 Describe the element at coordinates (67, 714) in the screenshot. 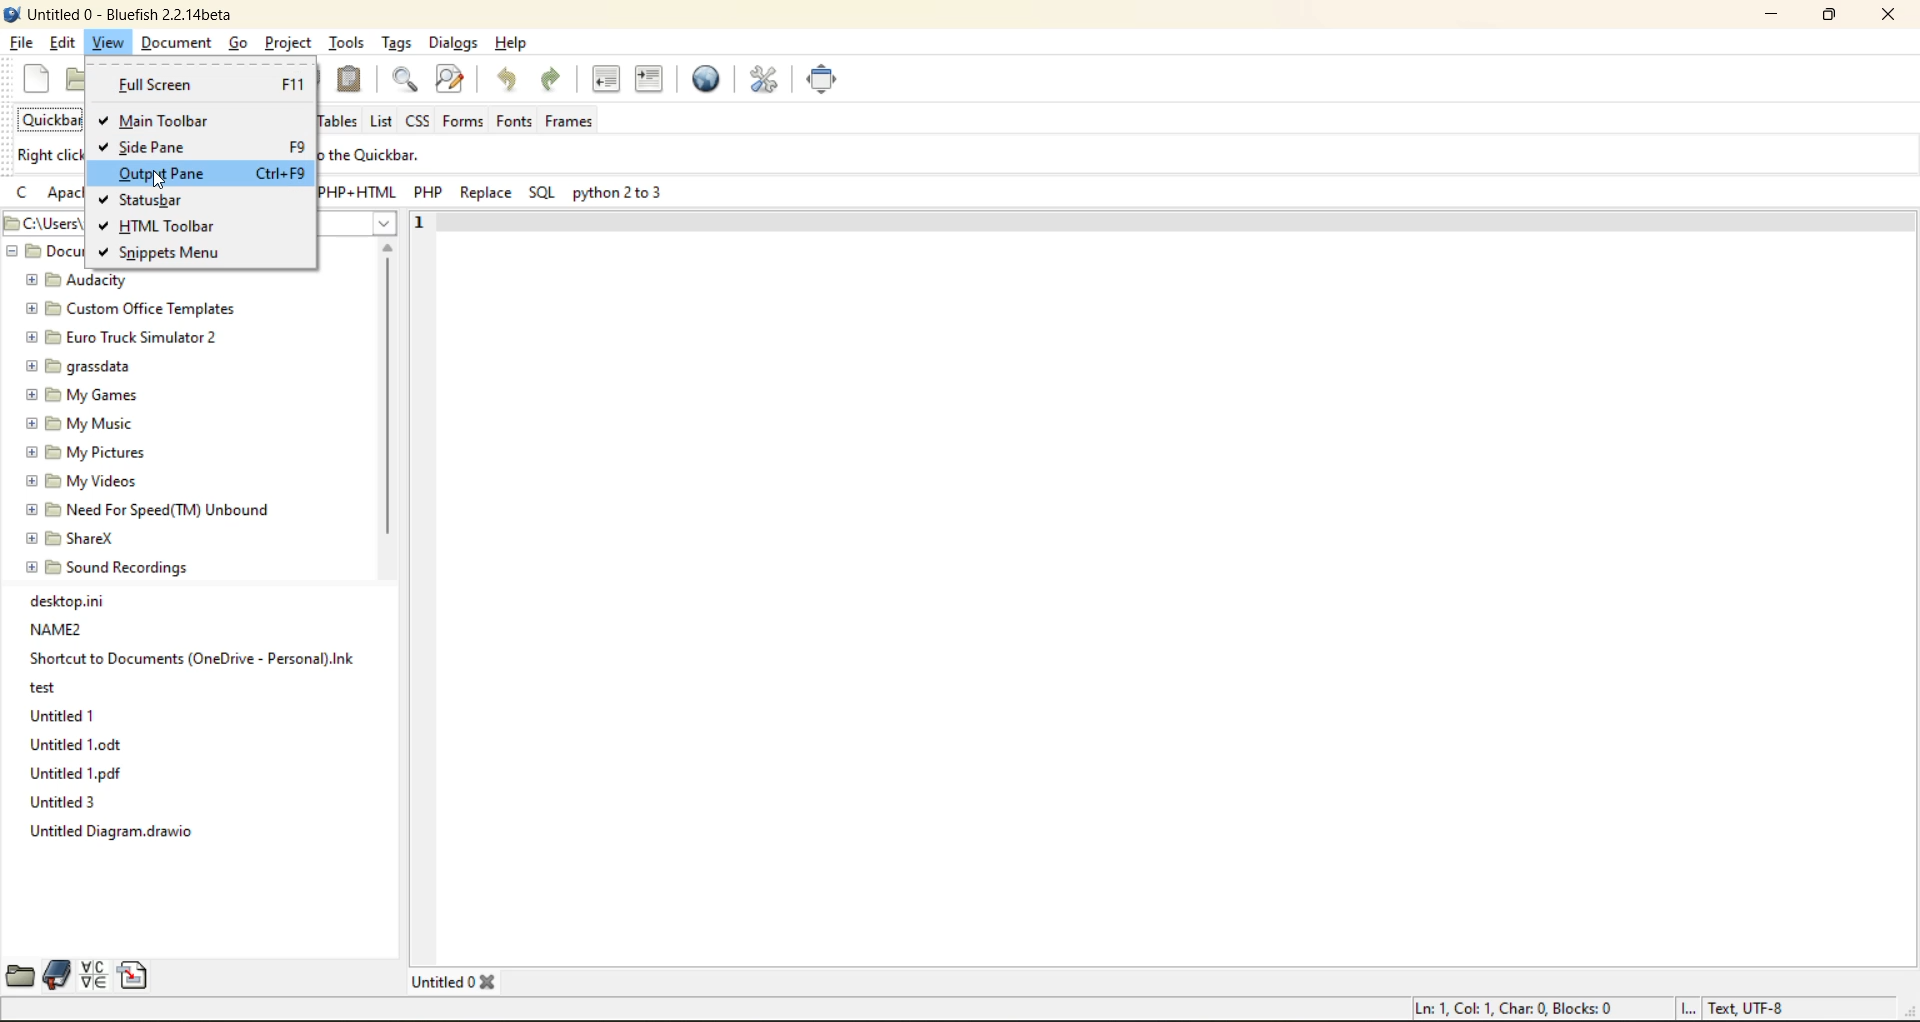

I see `Untitled 1` at that location.